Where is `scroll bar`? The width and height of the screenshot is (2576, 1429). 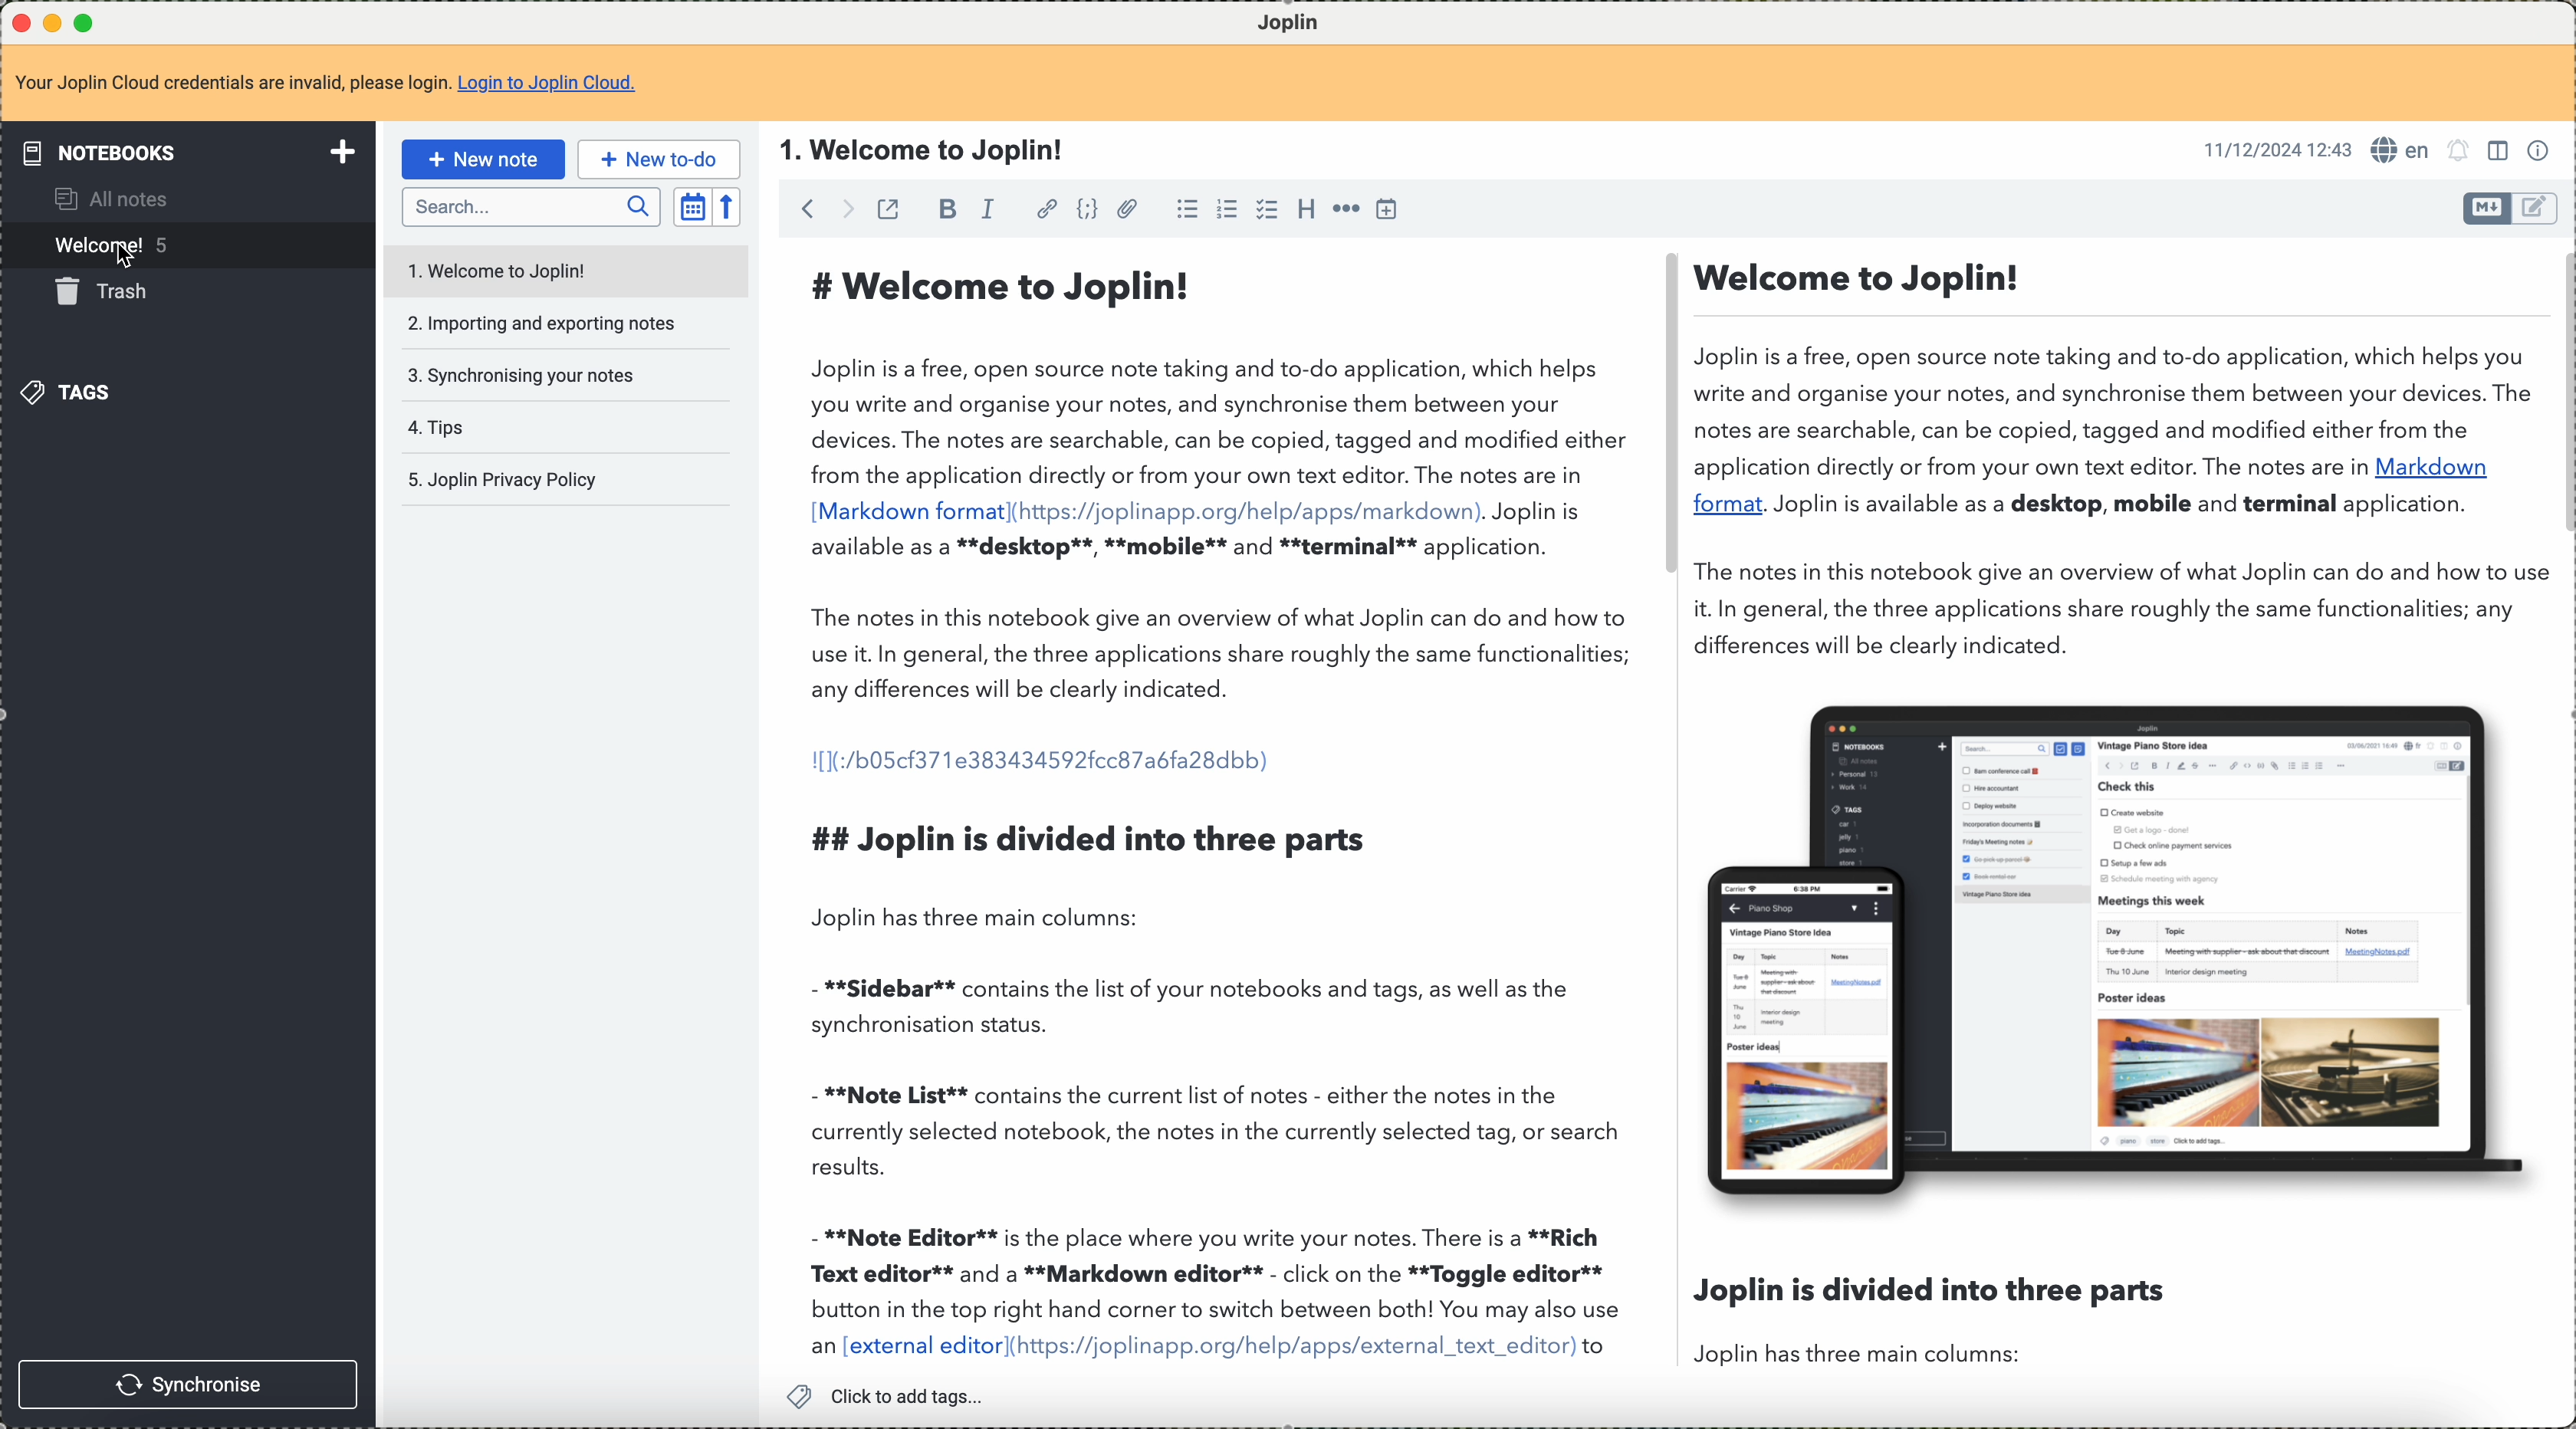
scroll bar is located at coordinates (1665, 419).